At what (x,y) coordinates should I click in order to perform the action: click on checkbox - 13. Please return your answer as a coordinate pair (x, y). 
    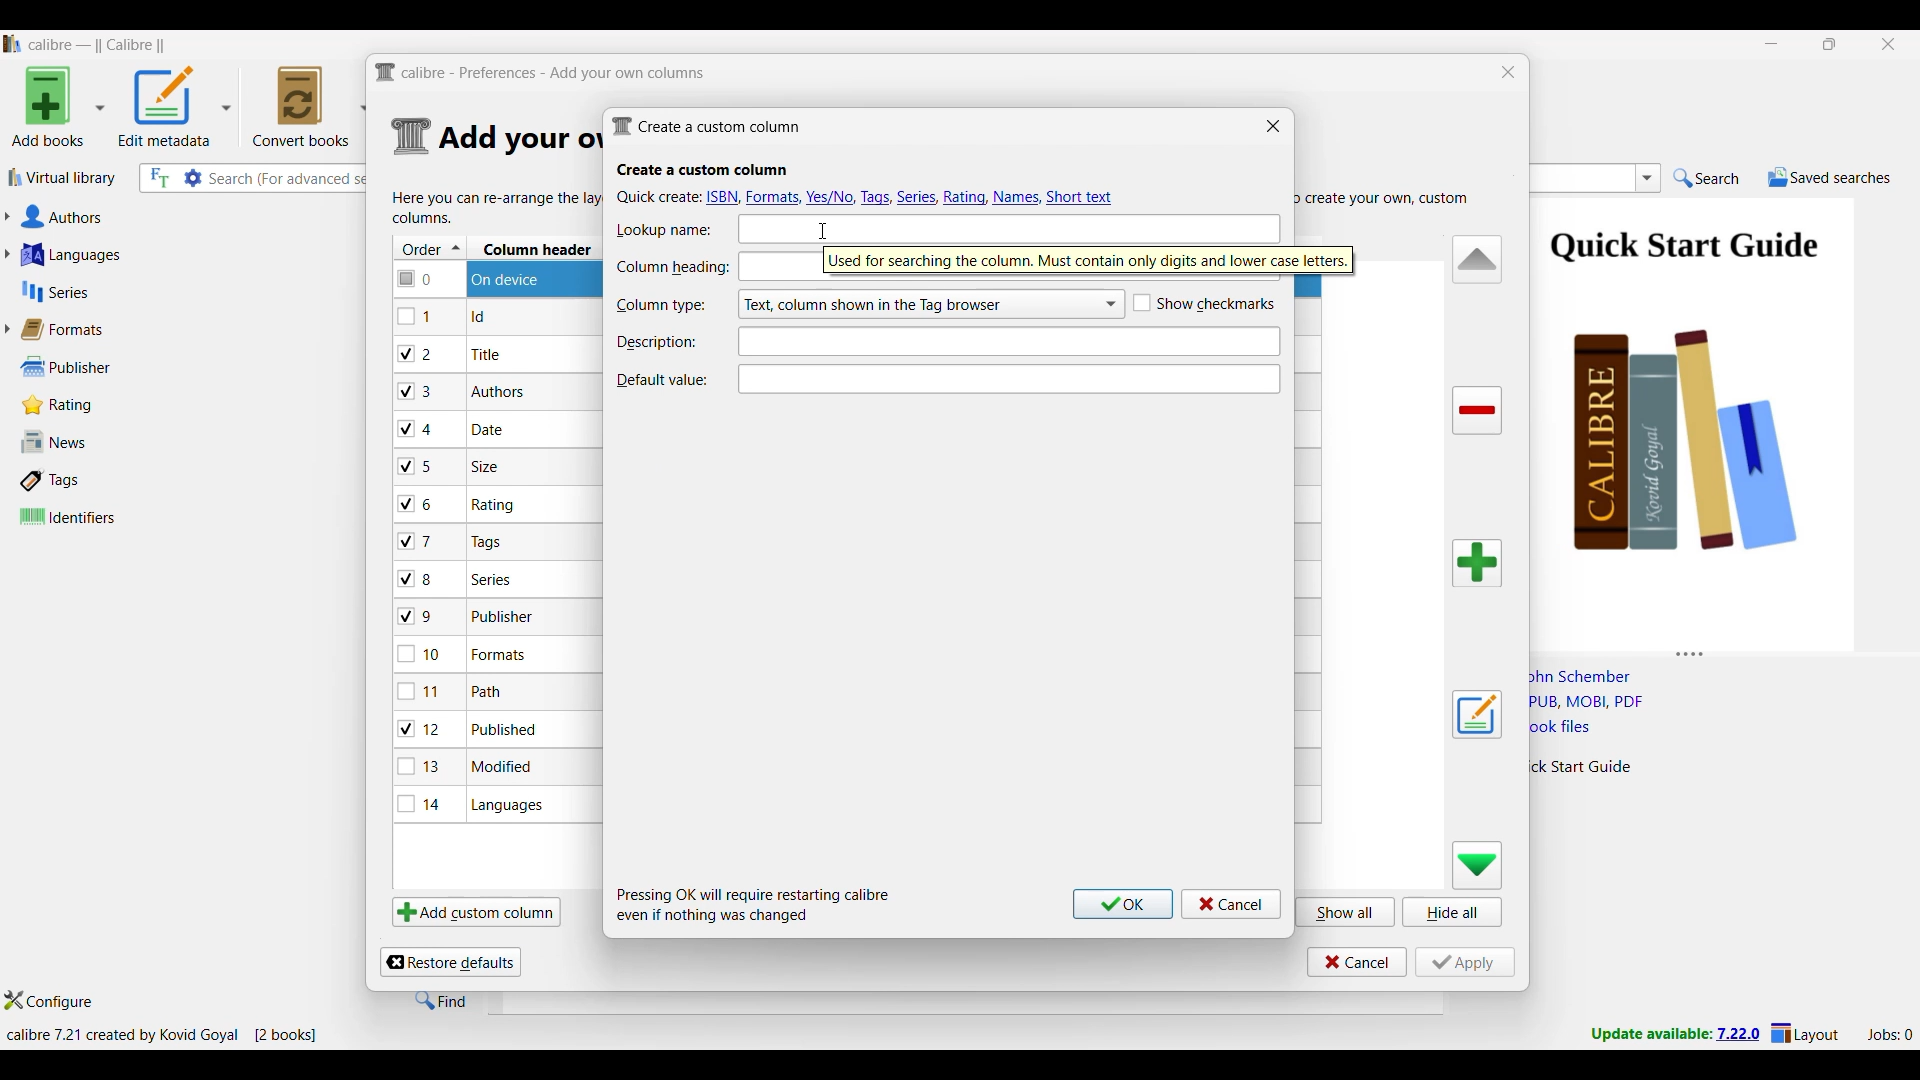
    Looking at the image, I should click on (420, 766).